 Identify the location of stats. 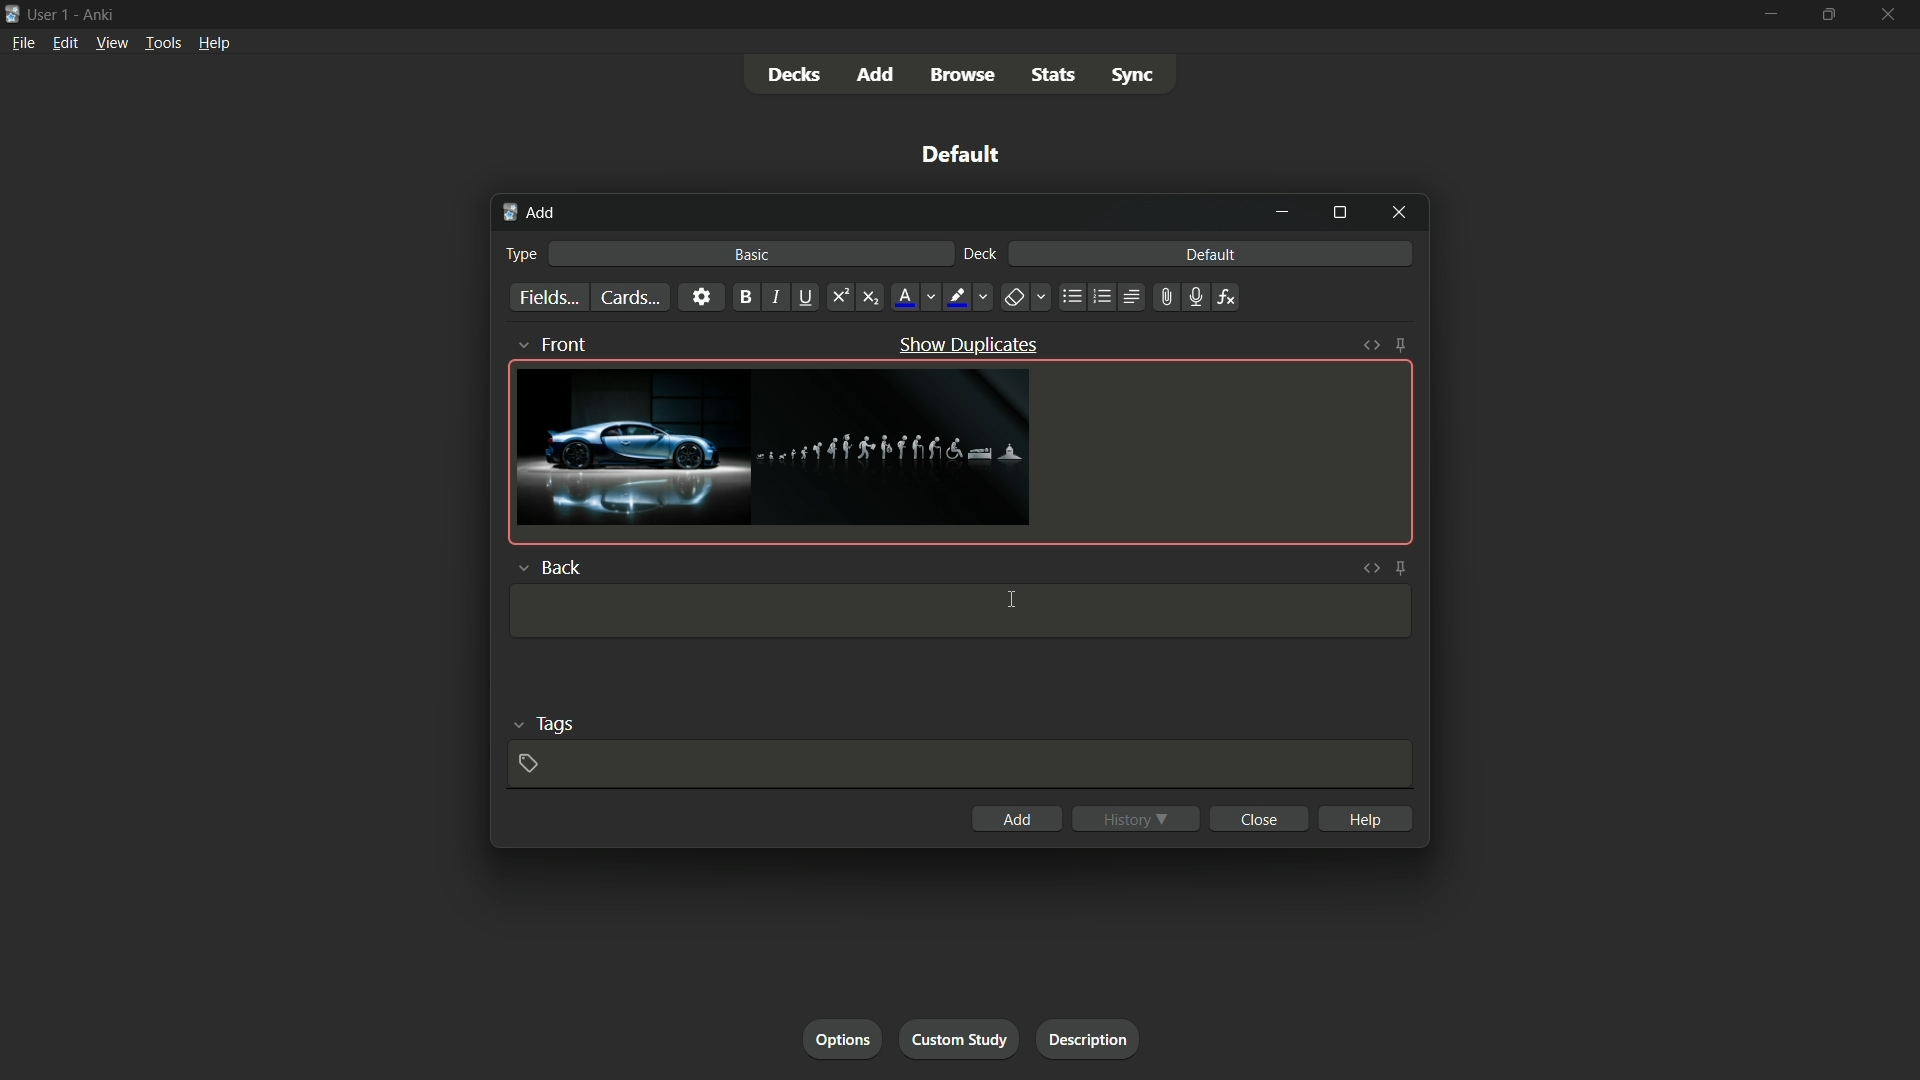
(1053, 76).